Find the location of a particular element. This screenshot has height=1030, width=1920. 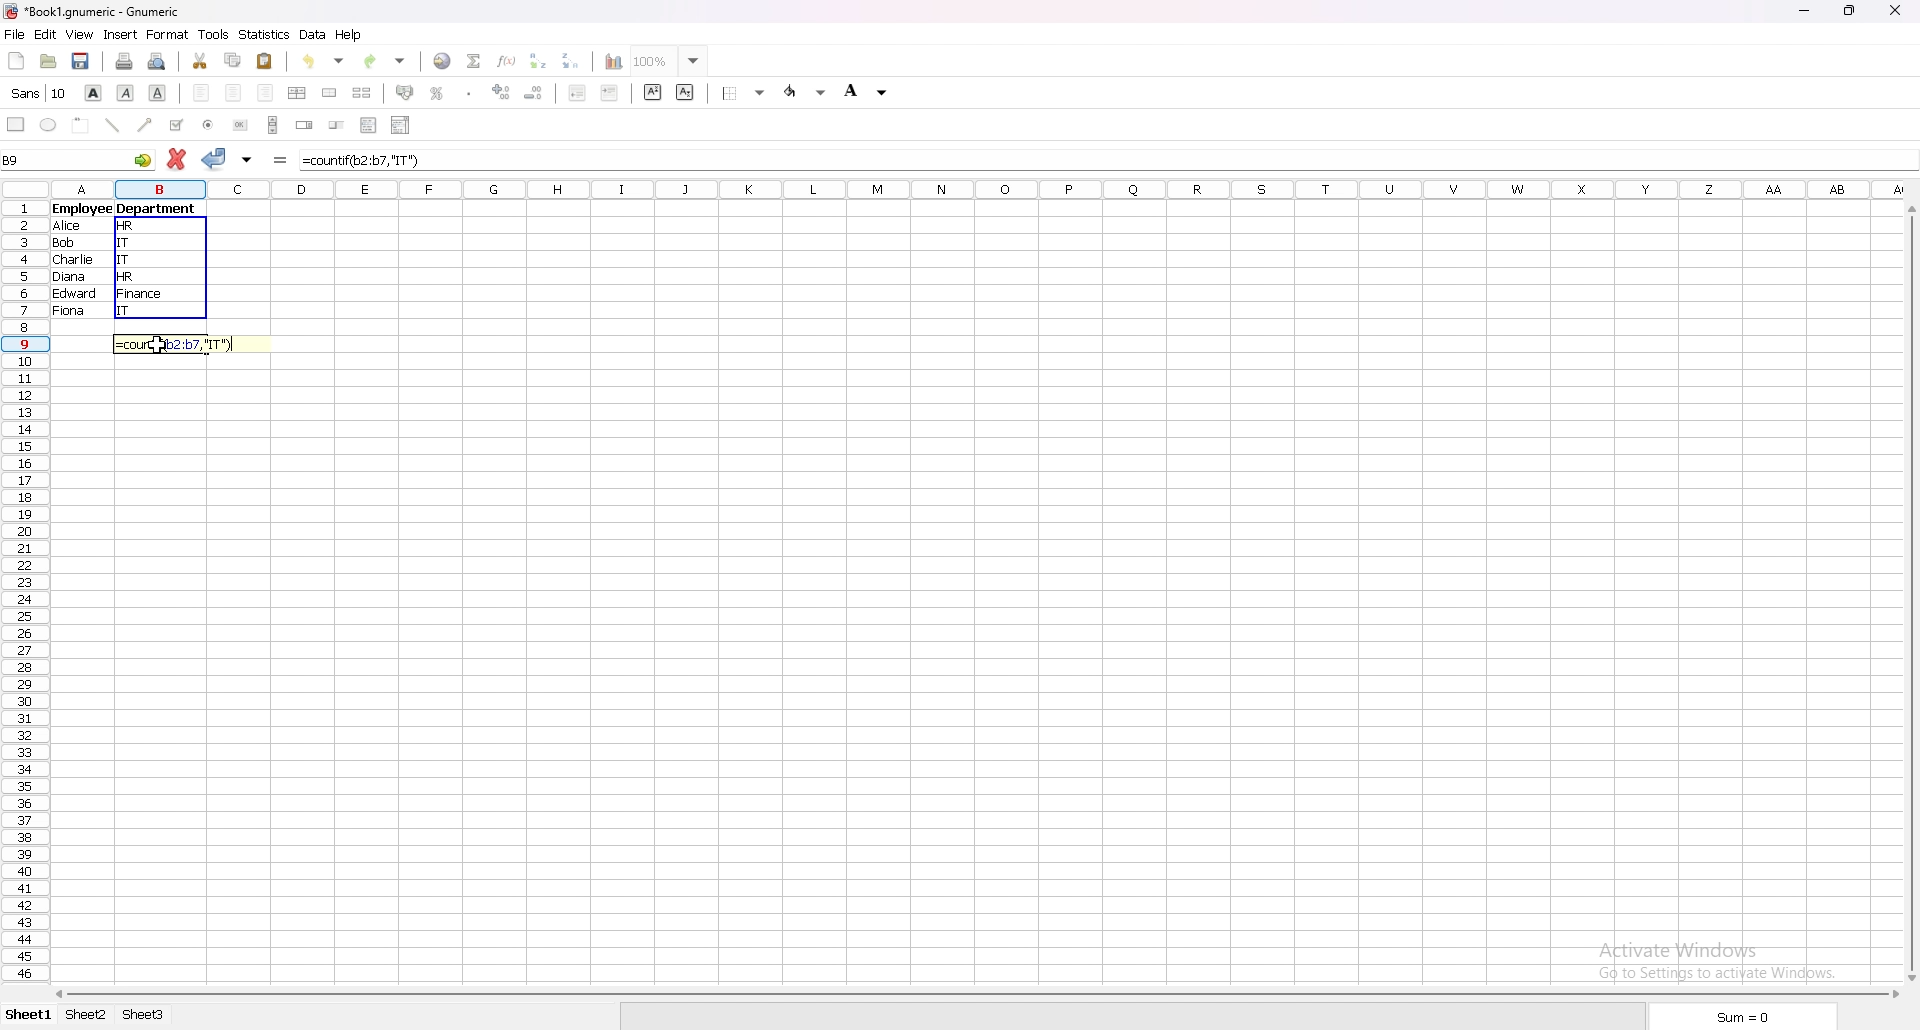

scroll bar is located at coordinates (1912, 592).